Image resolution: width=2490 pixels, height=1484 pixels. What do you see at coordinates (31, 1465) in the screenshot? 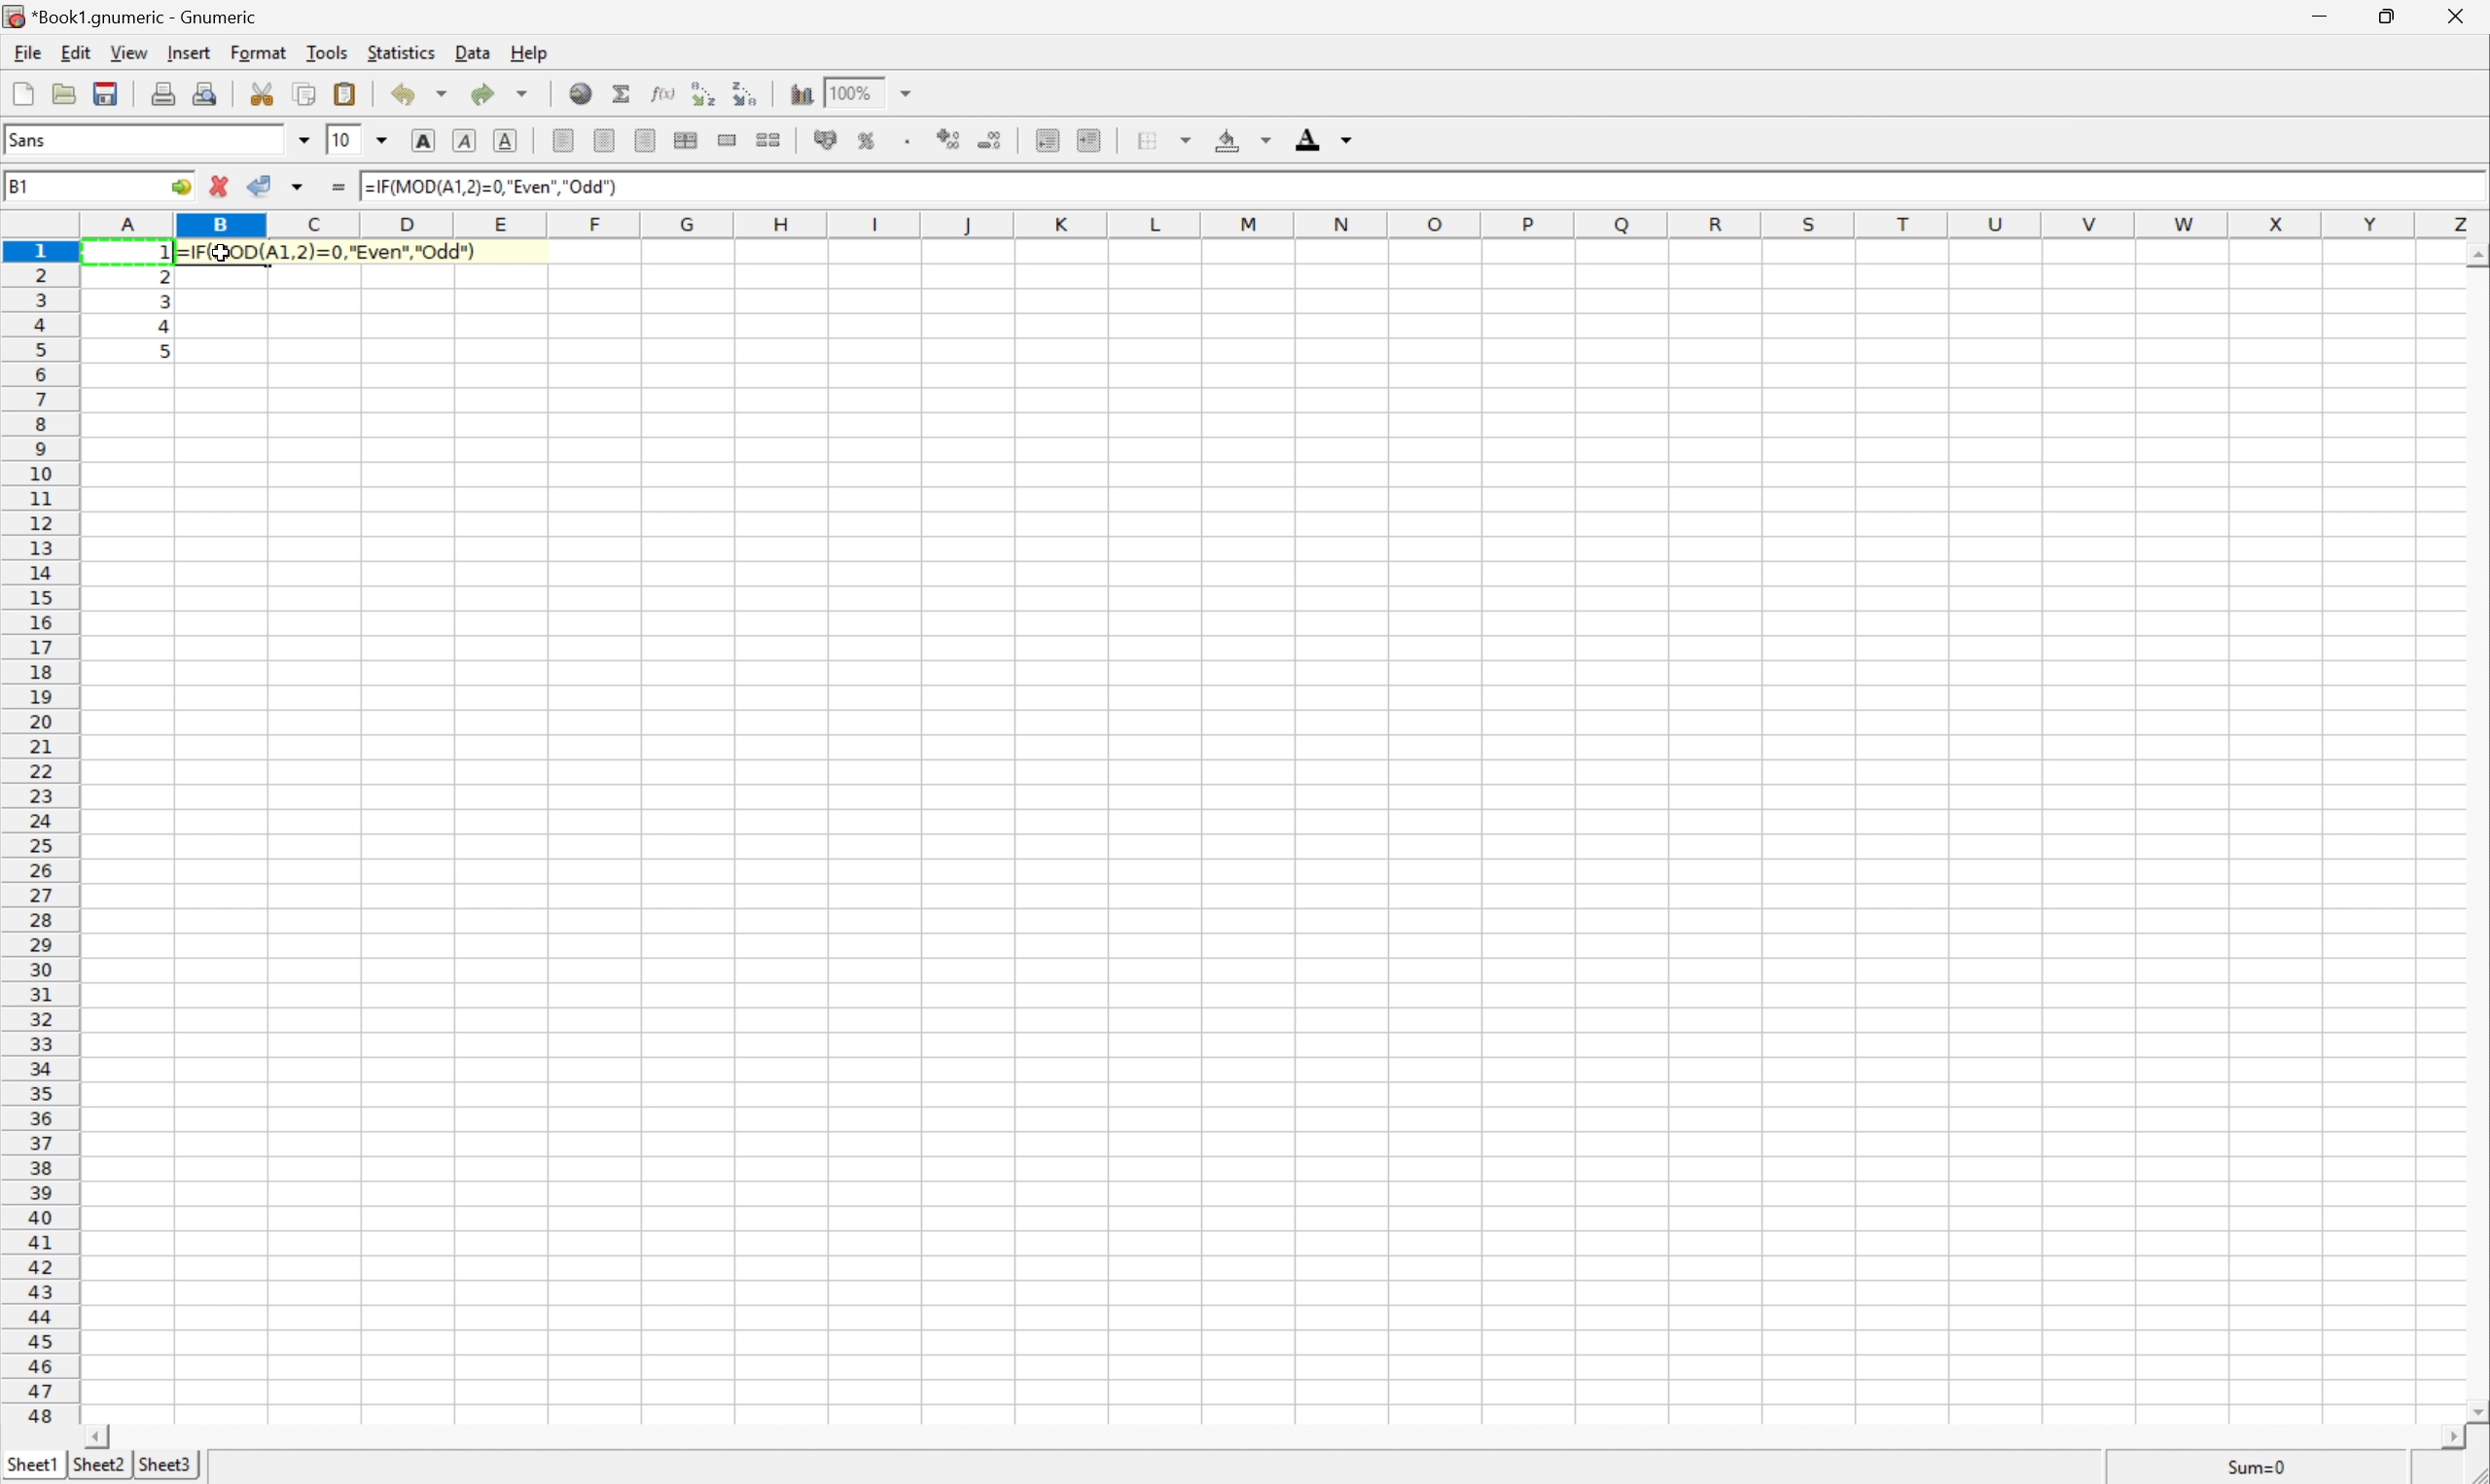
I see `Sheet1` at bounding box center [31, 1465].